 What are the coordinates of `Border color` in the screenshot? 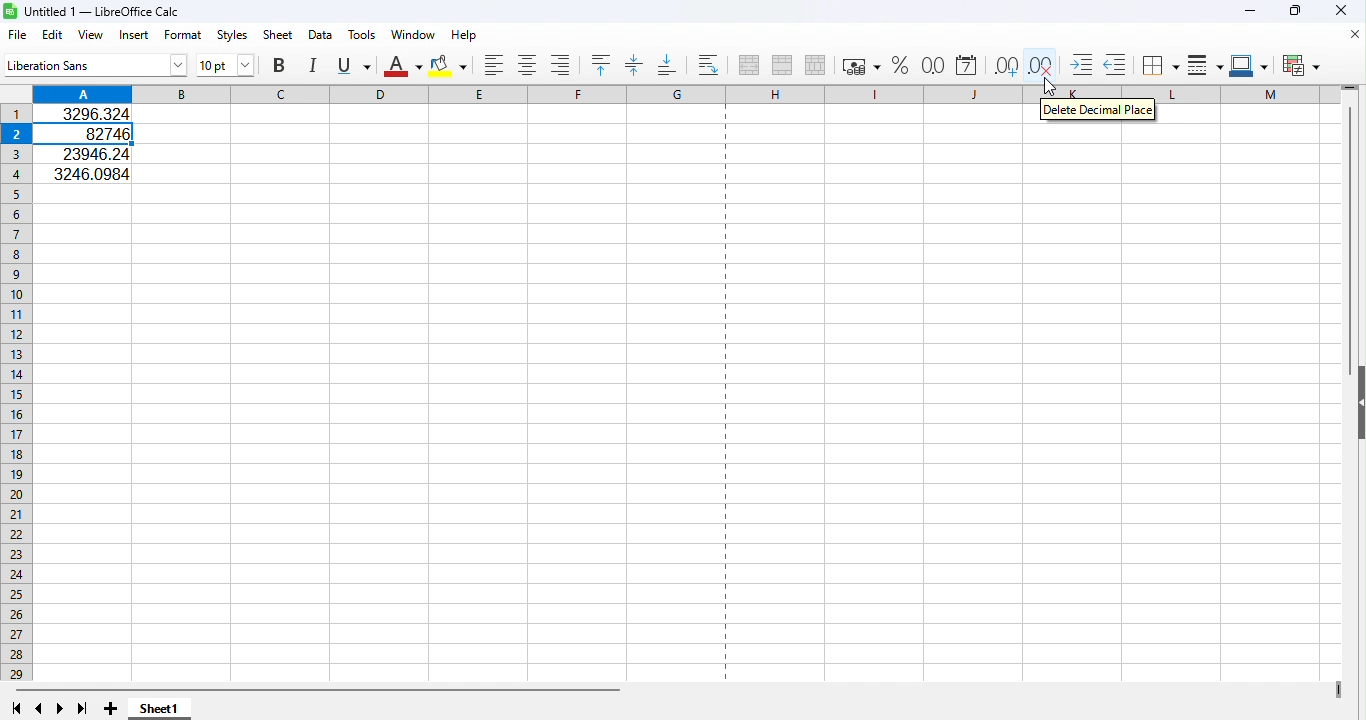 It's located at (1252, 64).